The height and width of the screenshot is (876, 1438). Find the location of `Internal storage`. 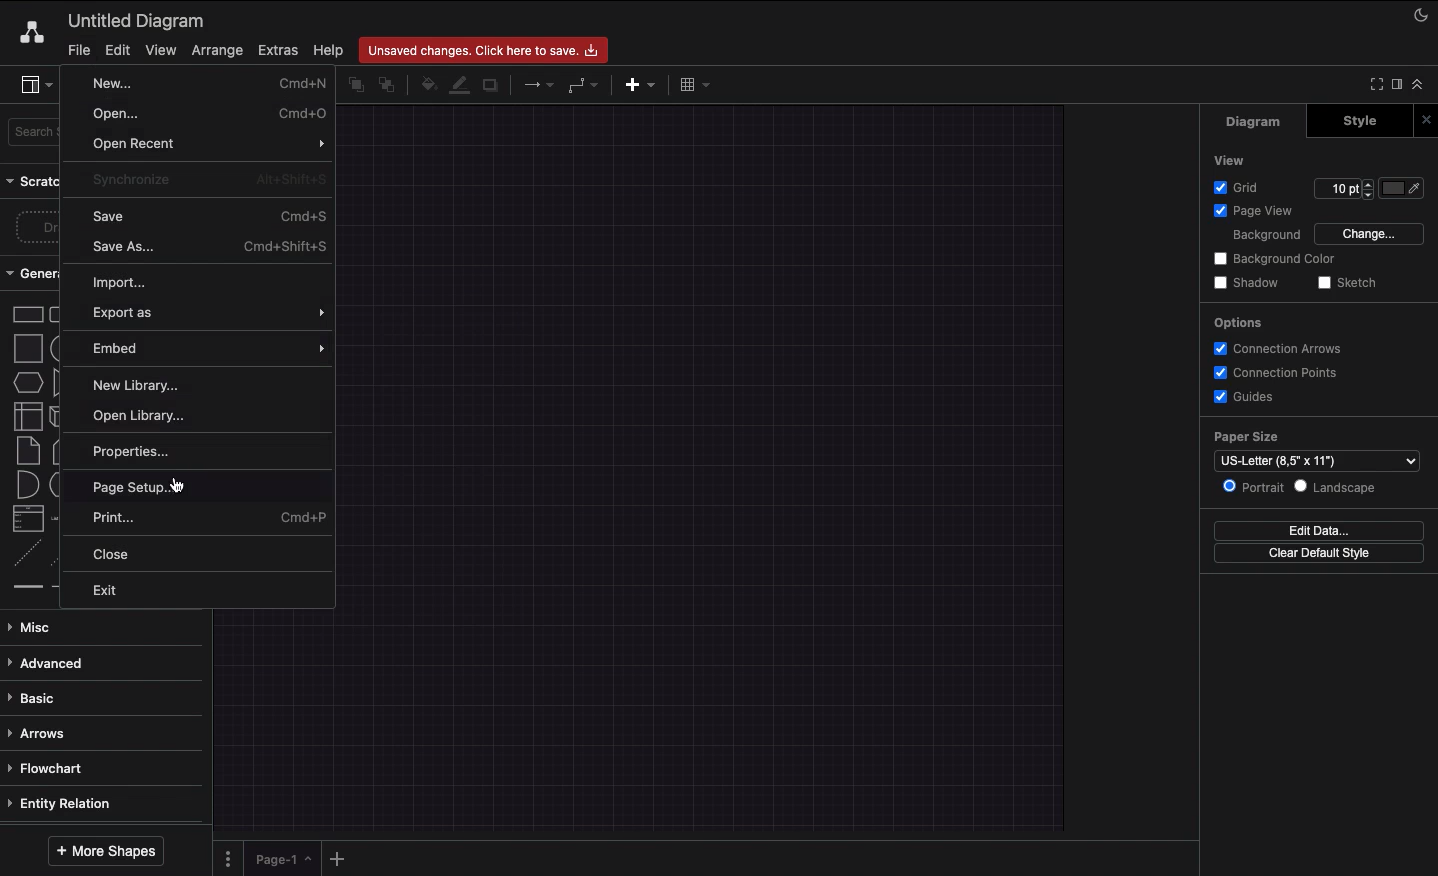

Internal storage is located at coordinates (27, 415).